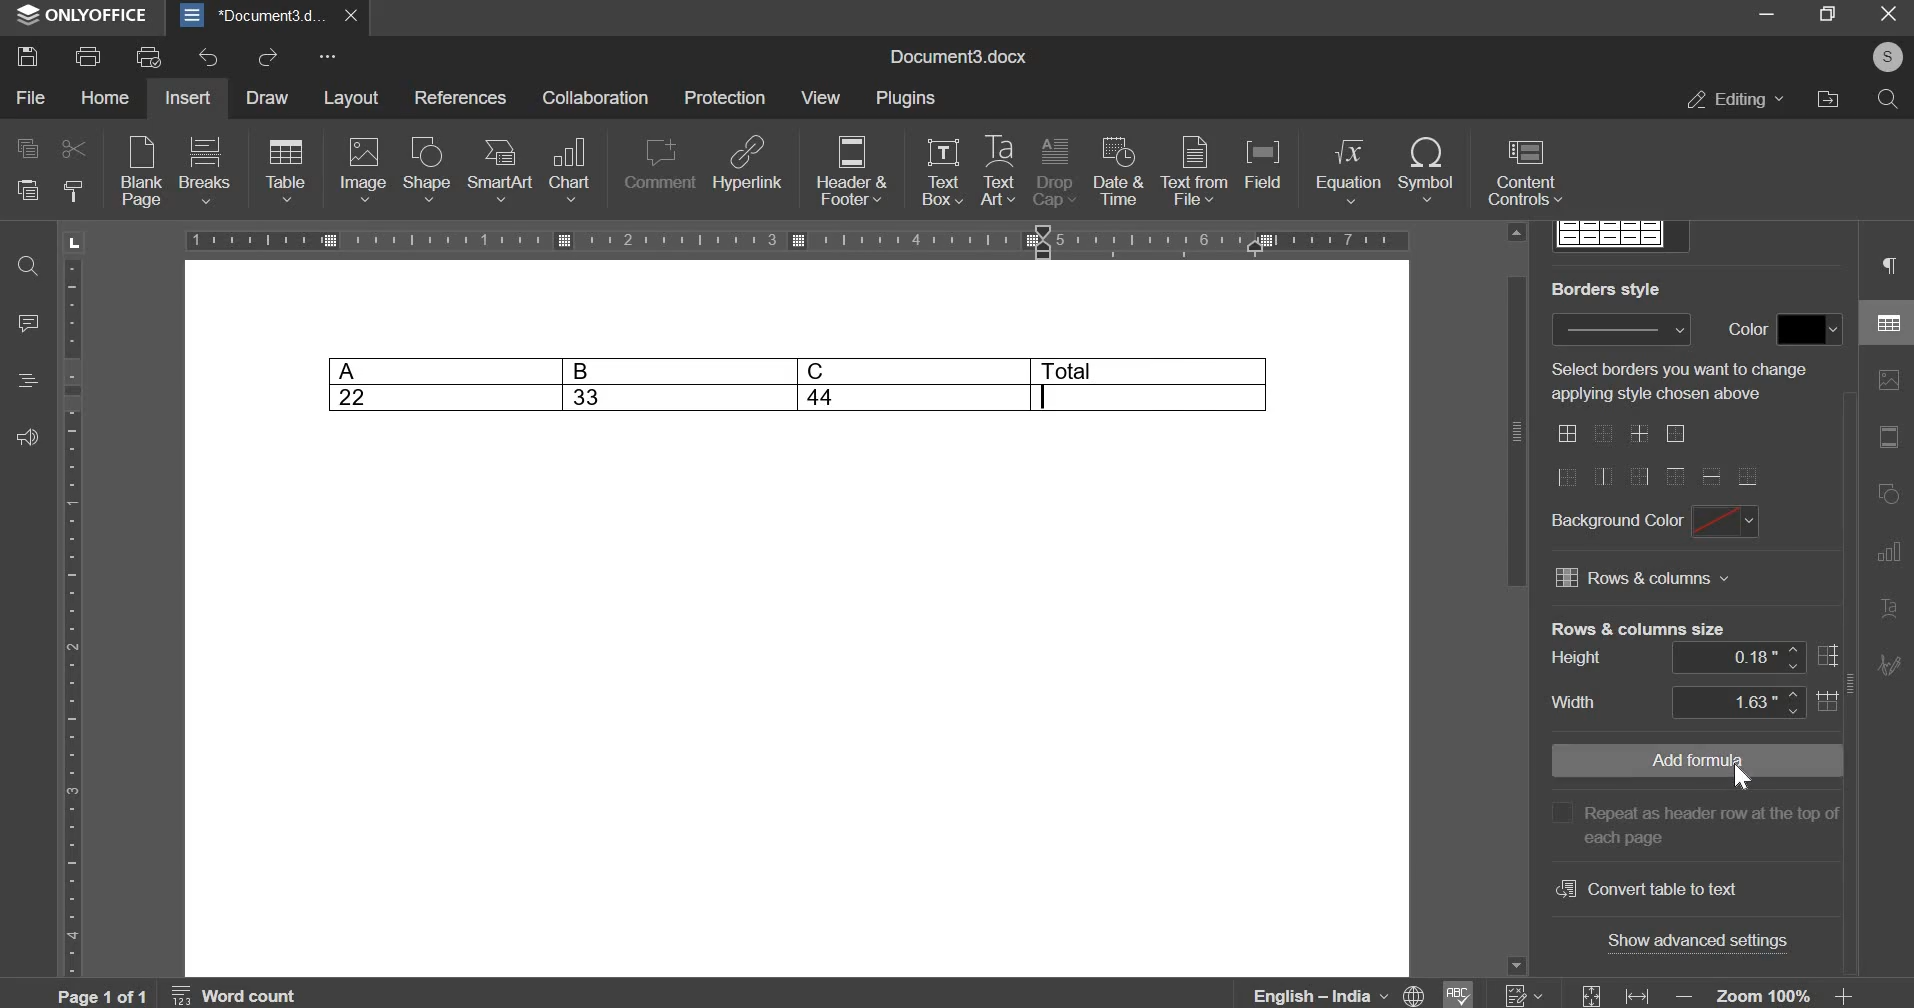 The image size is (1914, 1008). Describe the element at coordinates (268, 97) in the screenshot. I see `draw` at that location.